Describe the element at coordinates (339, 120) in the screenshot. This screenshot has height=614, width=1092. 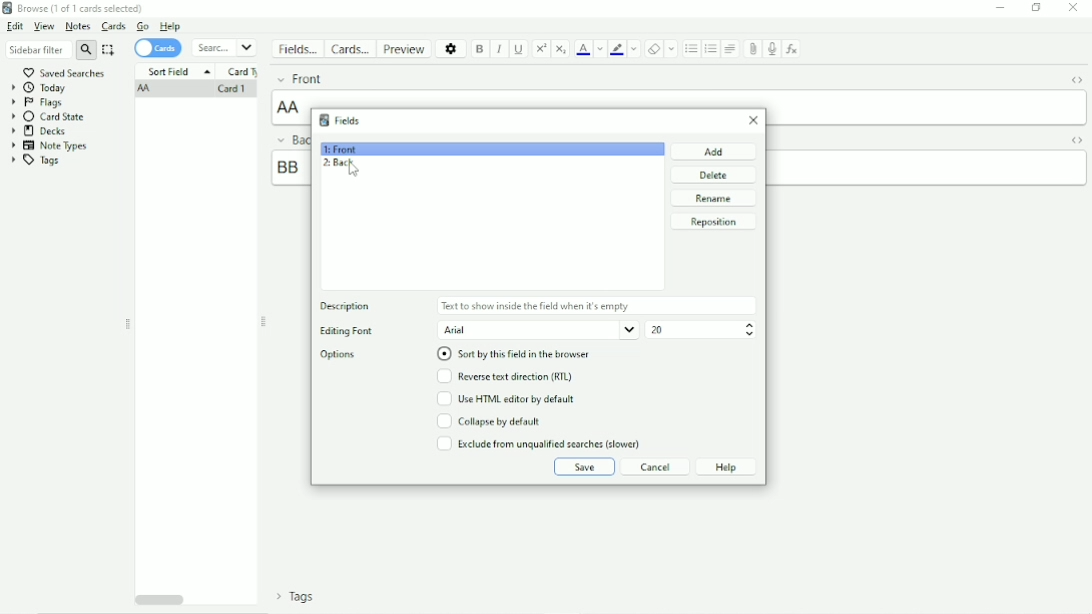
I see `Fields` at that location.